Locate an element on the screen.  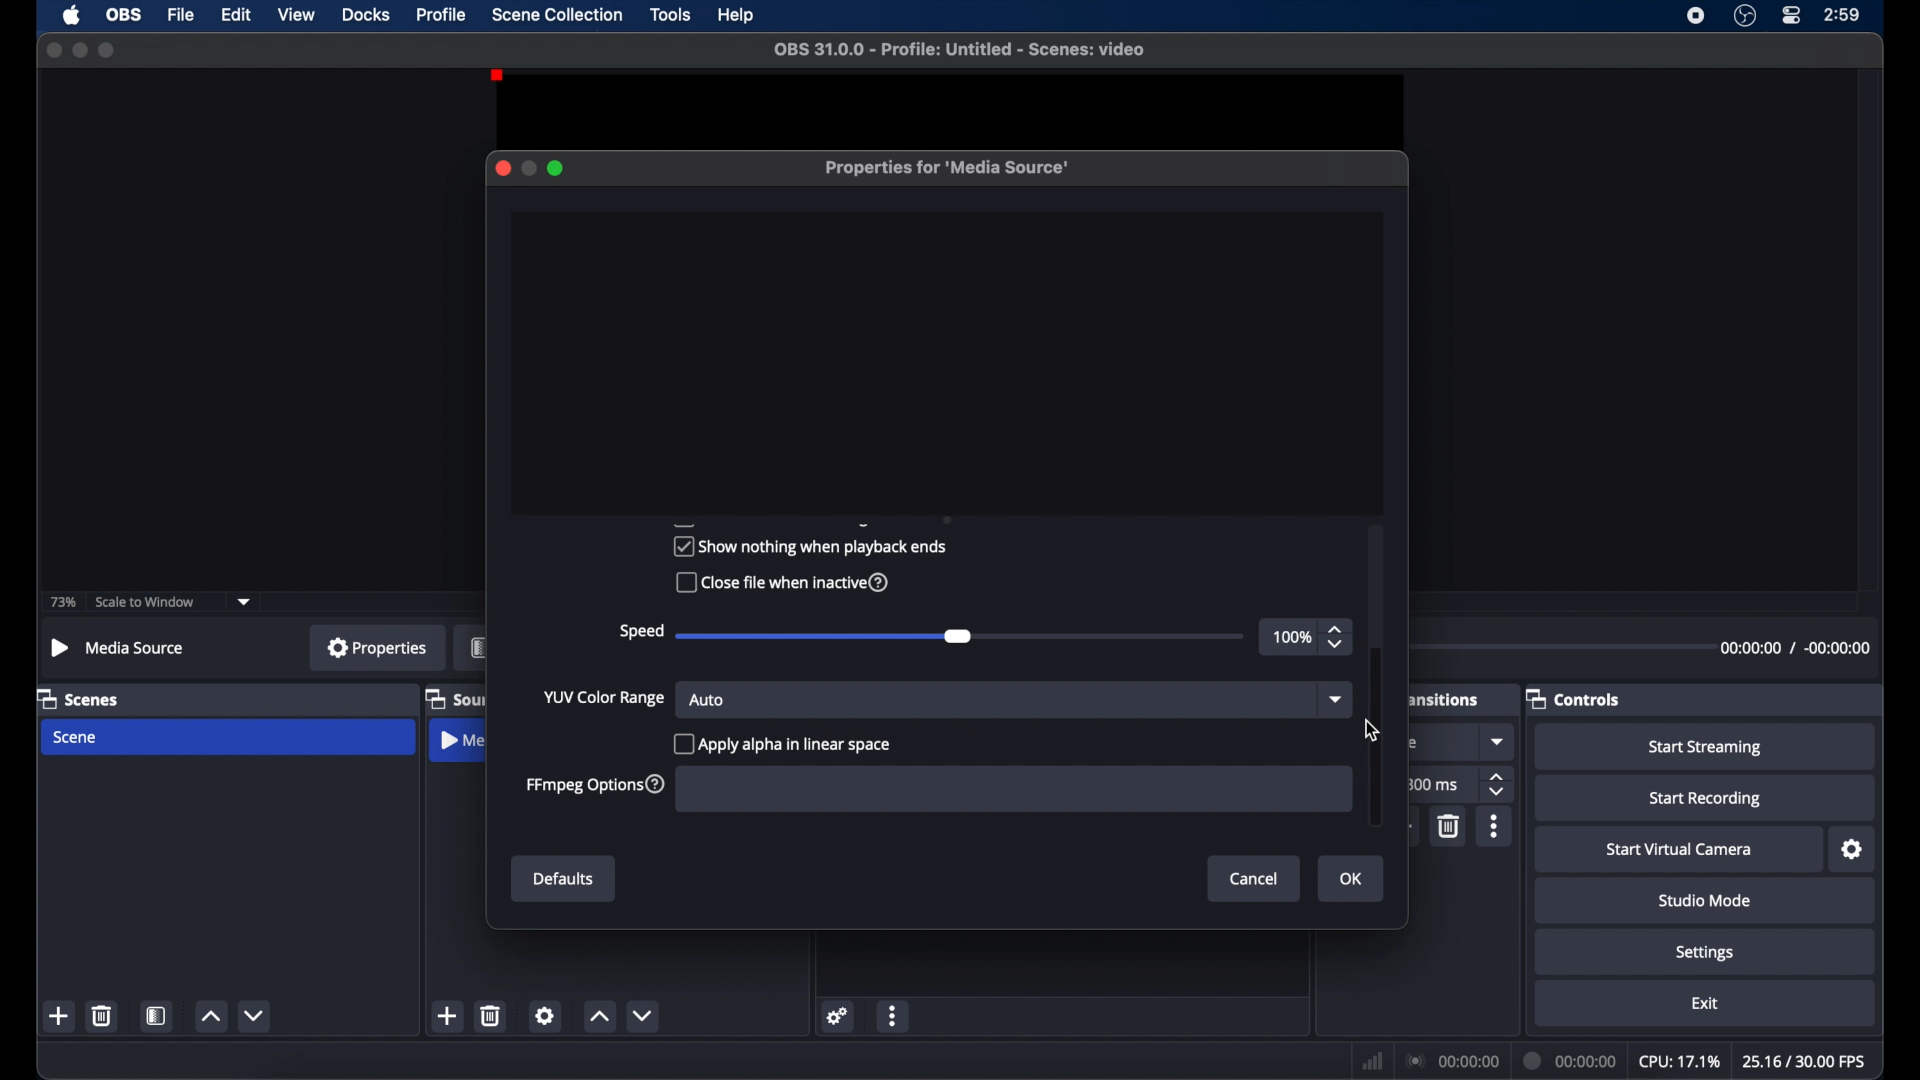
decrement is located at coordinates (642, 1017).